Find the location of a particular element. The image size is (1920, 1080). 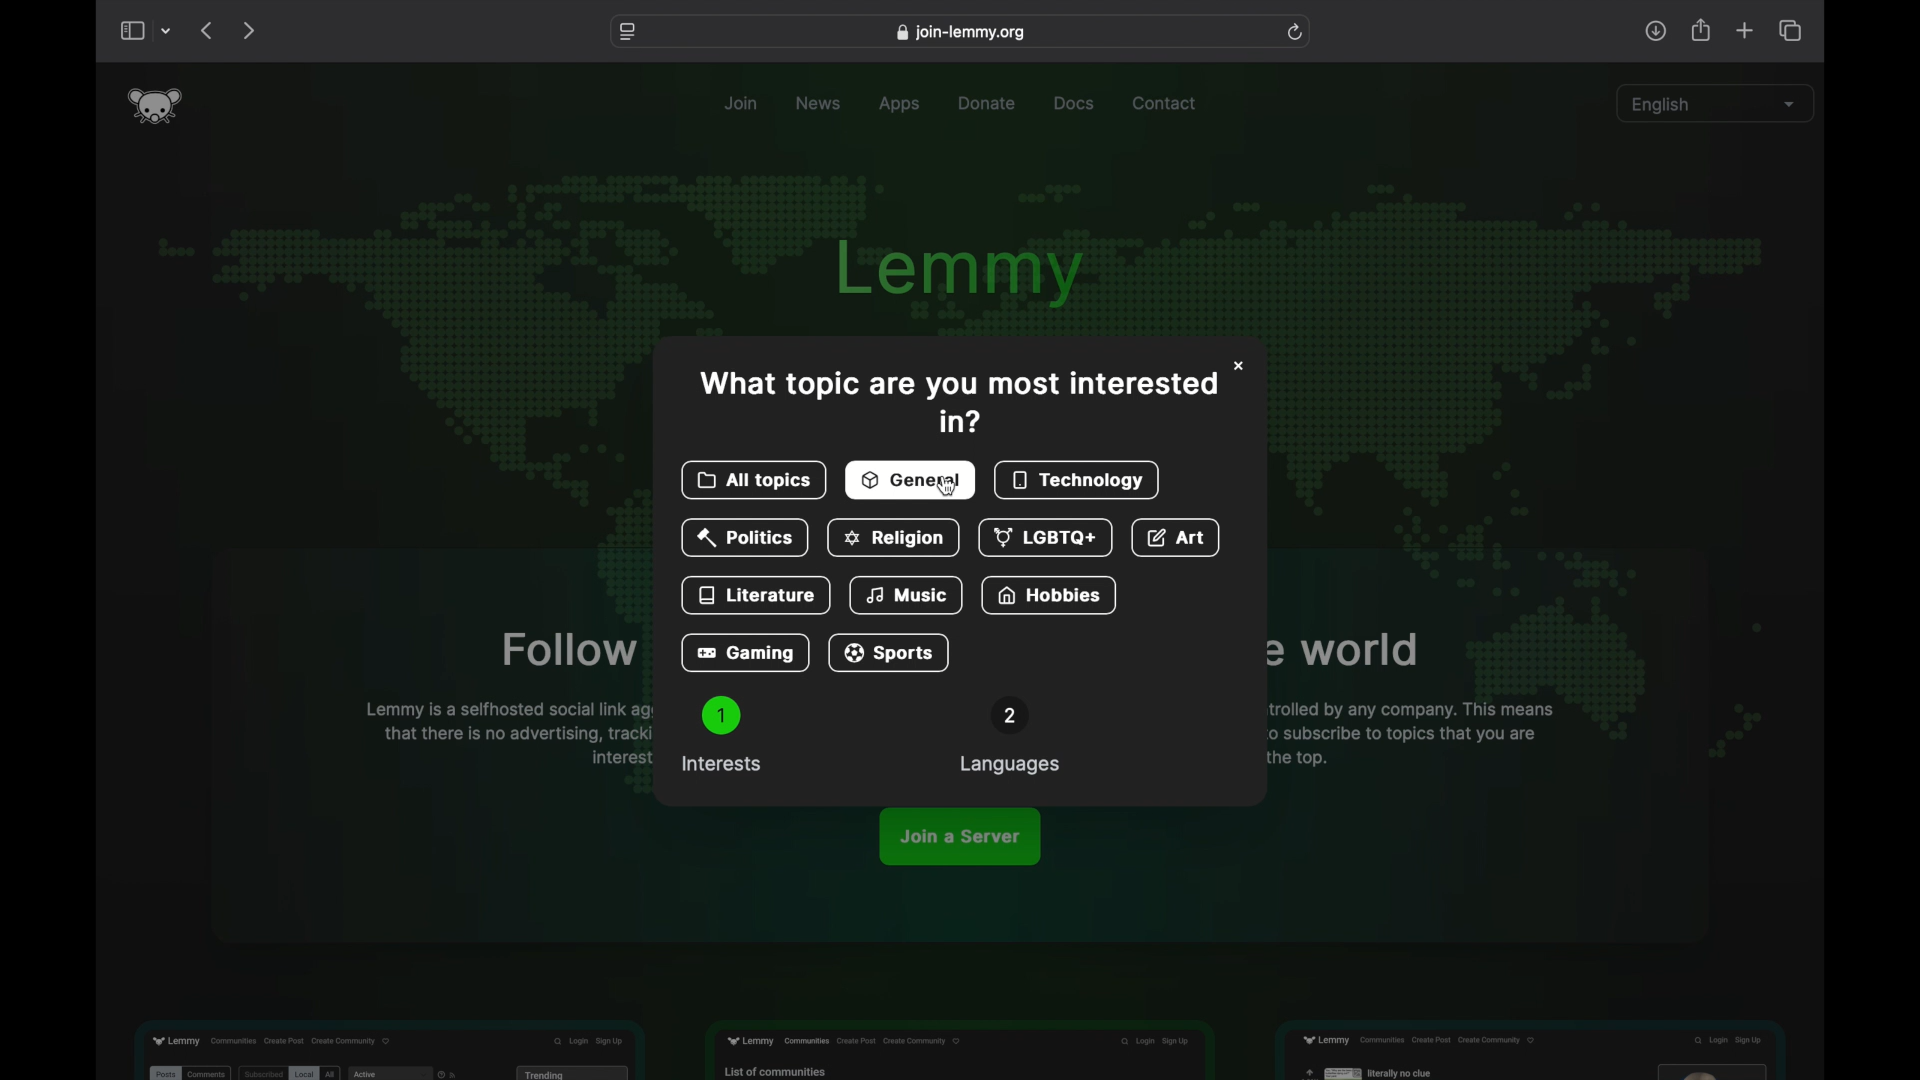

join is located at coordinates (742, 104).